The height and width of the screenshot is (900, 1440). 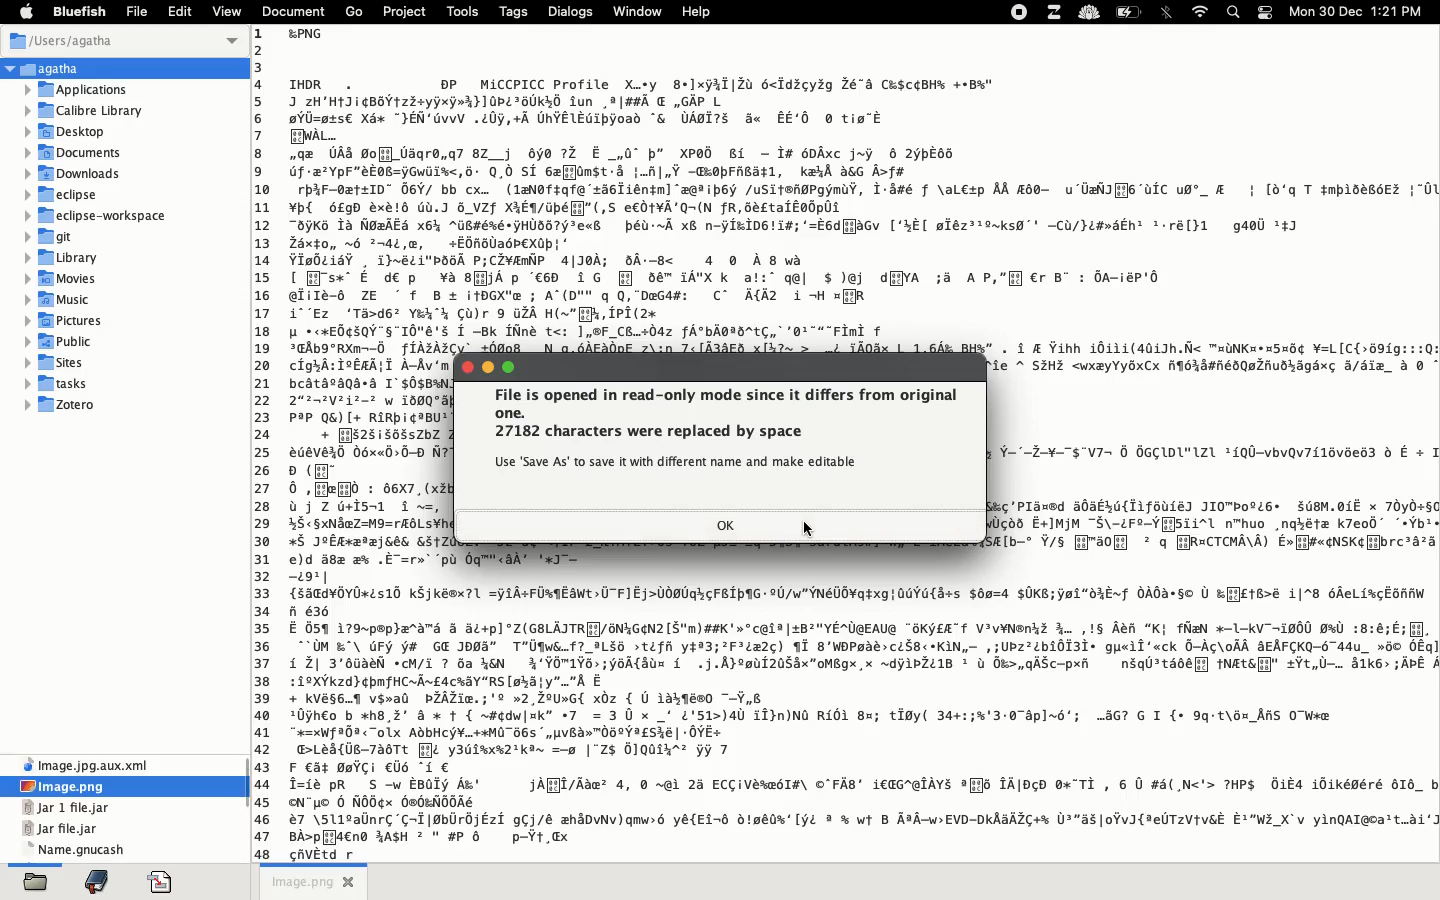 What do you see at coordinates (54, 385) in the screenshot?
I see `tasks` at bounding box center [54, 385].